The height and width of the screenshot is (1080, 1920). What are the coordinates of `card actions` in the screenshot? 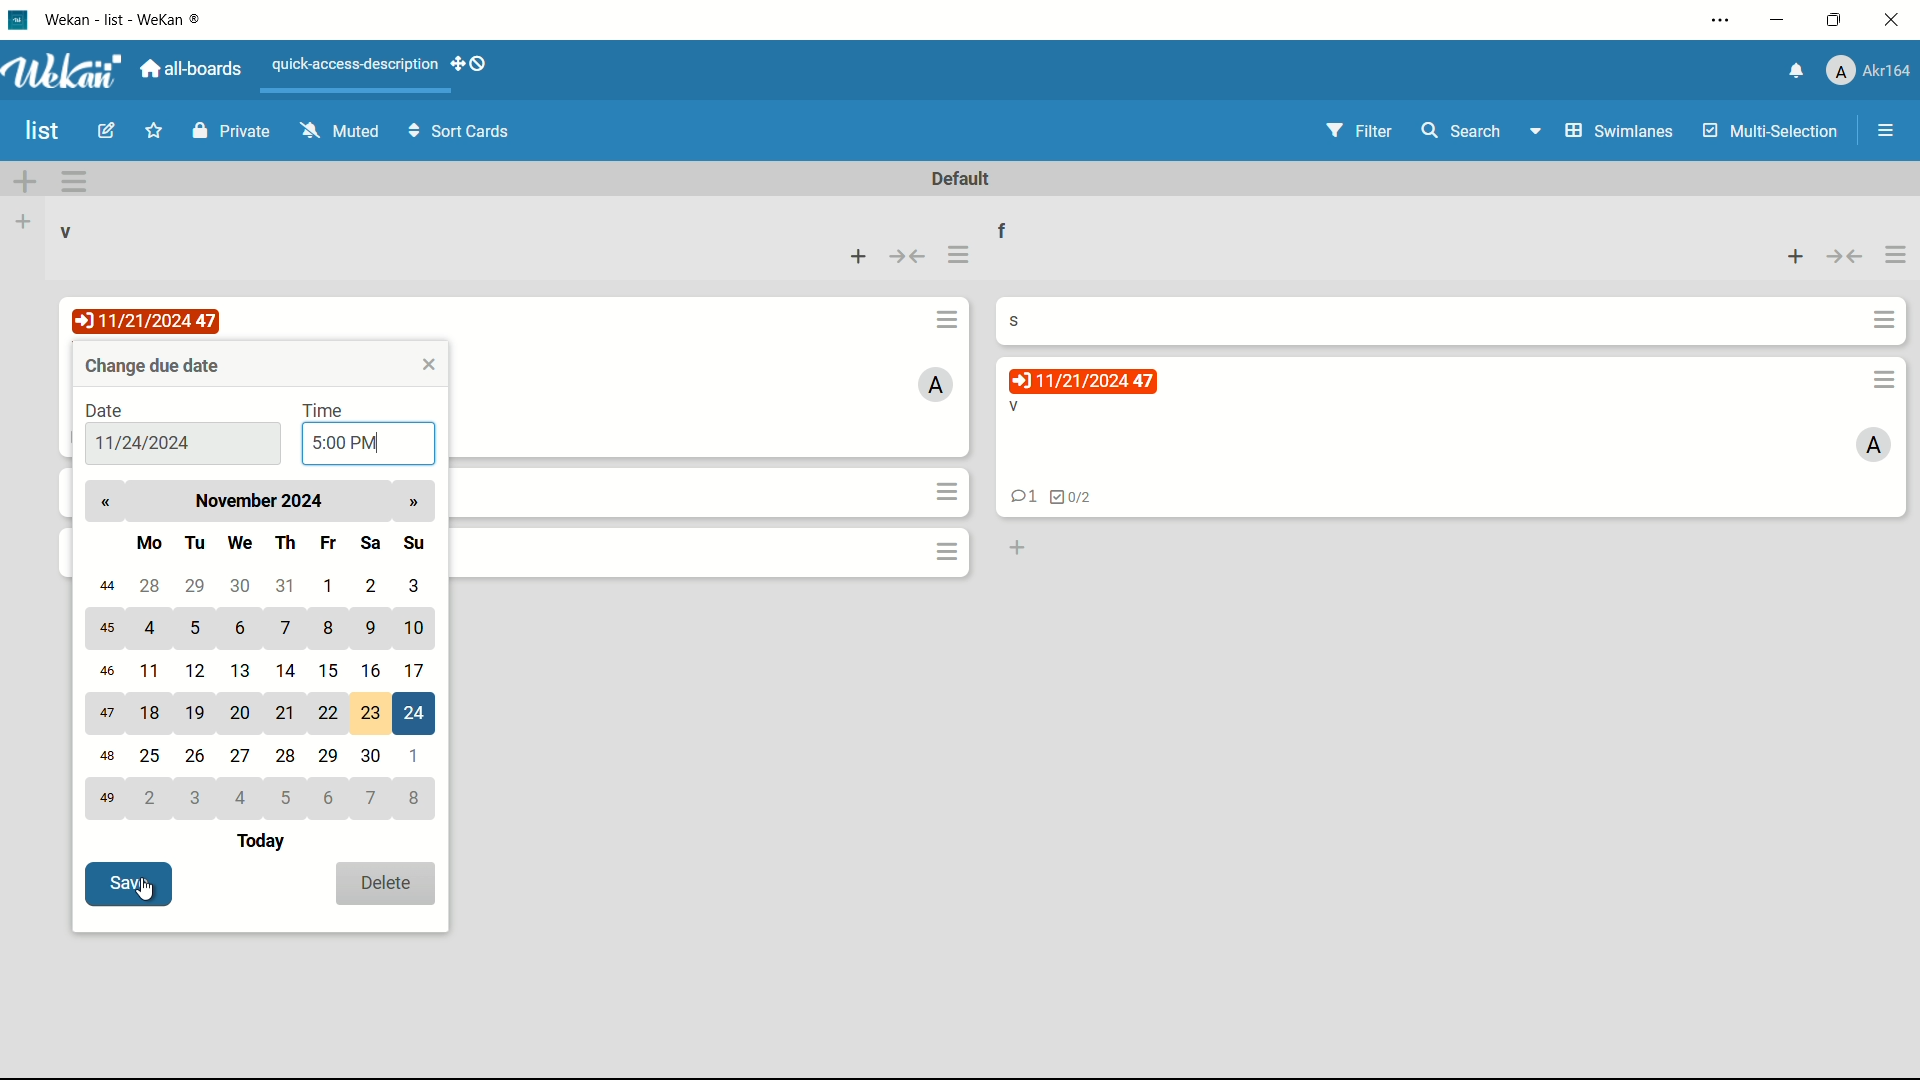 It's located at (947, 318).